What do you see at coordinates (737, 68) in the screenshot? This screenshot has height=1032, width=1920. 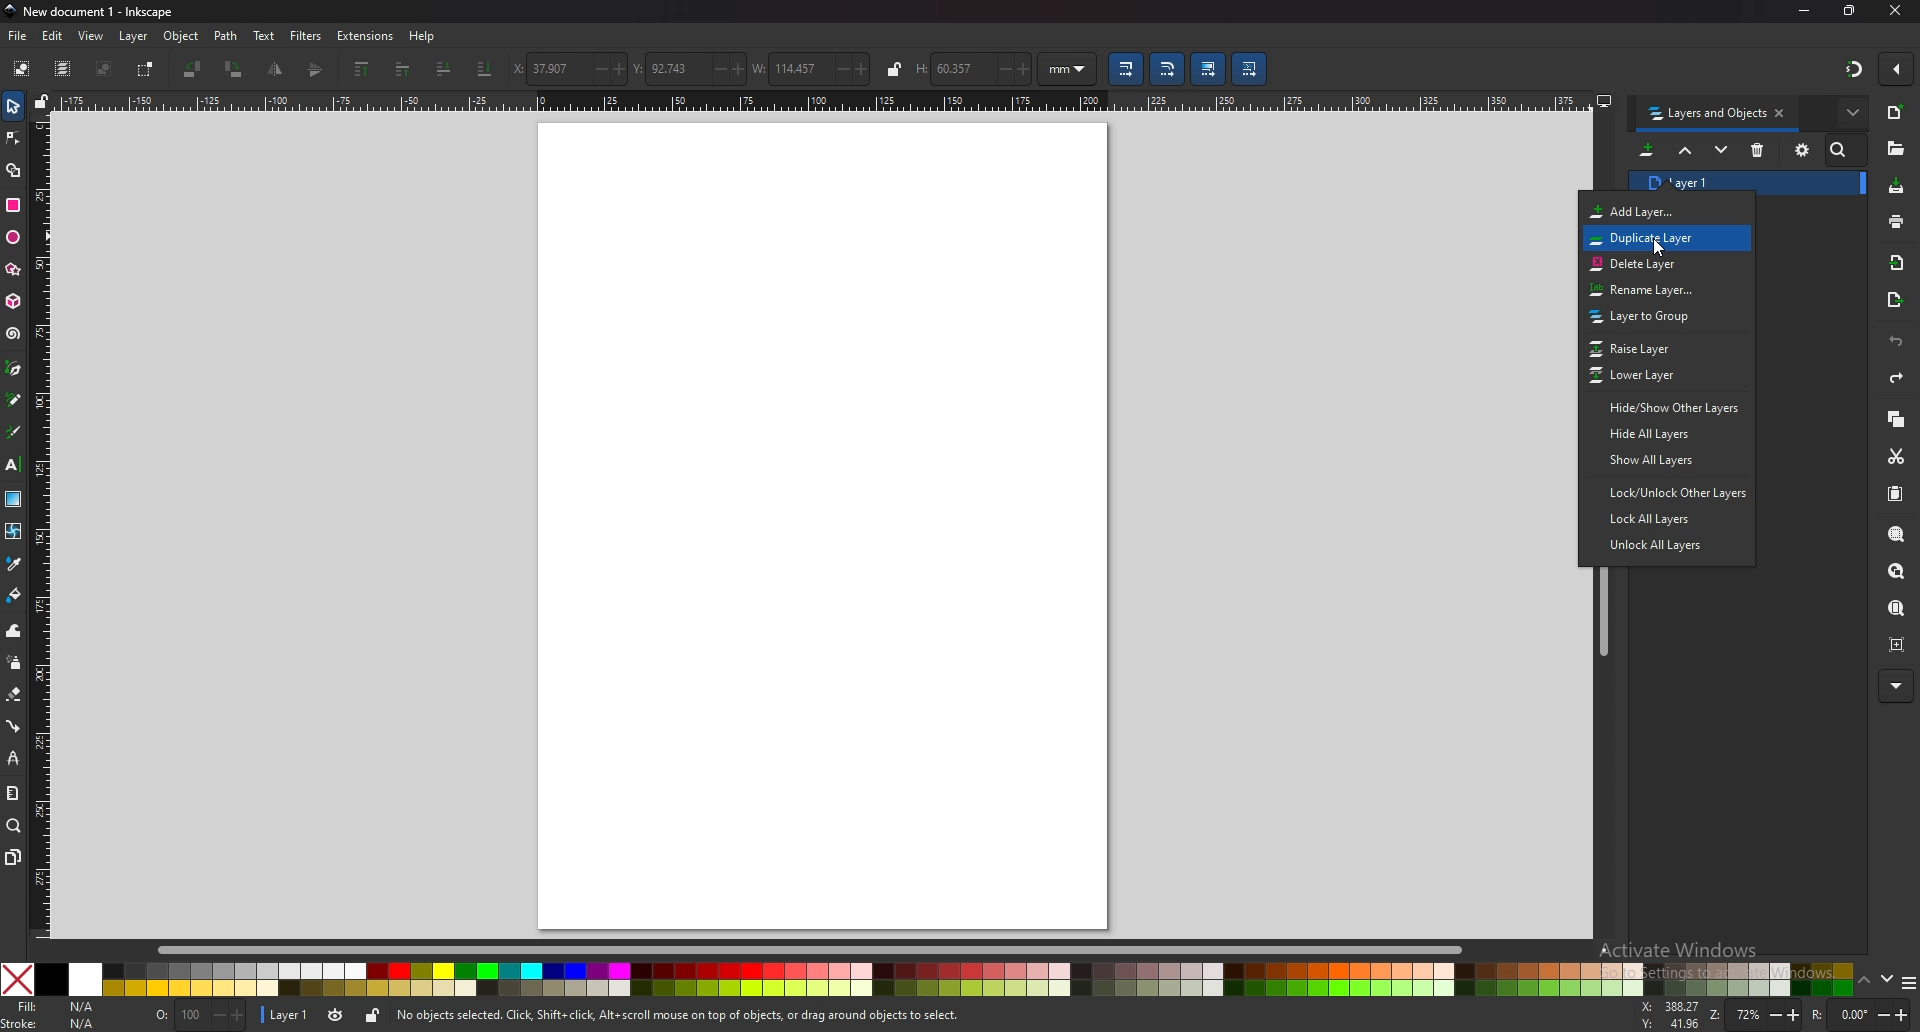 I see `increase` at bounding box center [737, 68].